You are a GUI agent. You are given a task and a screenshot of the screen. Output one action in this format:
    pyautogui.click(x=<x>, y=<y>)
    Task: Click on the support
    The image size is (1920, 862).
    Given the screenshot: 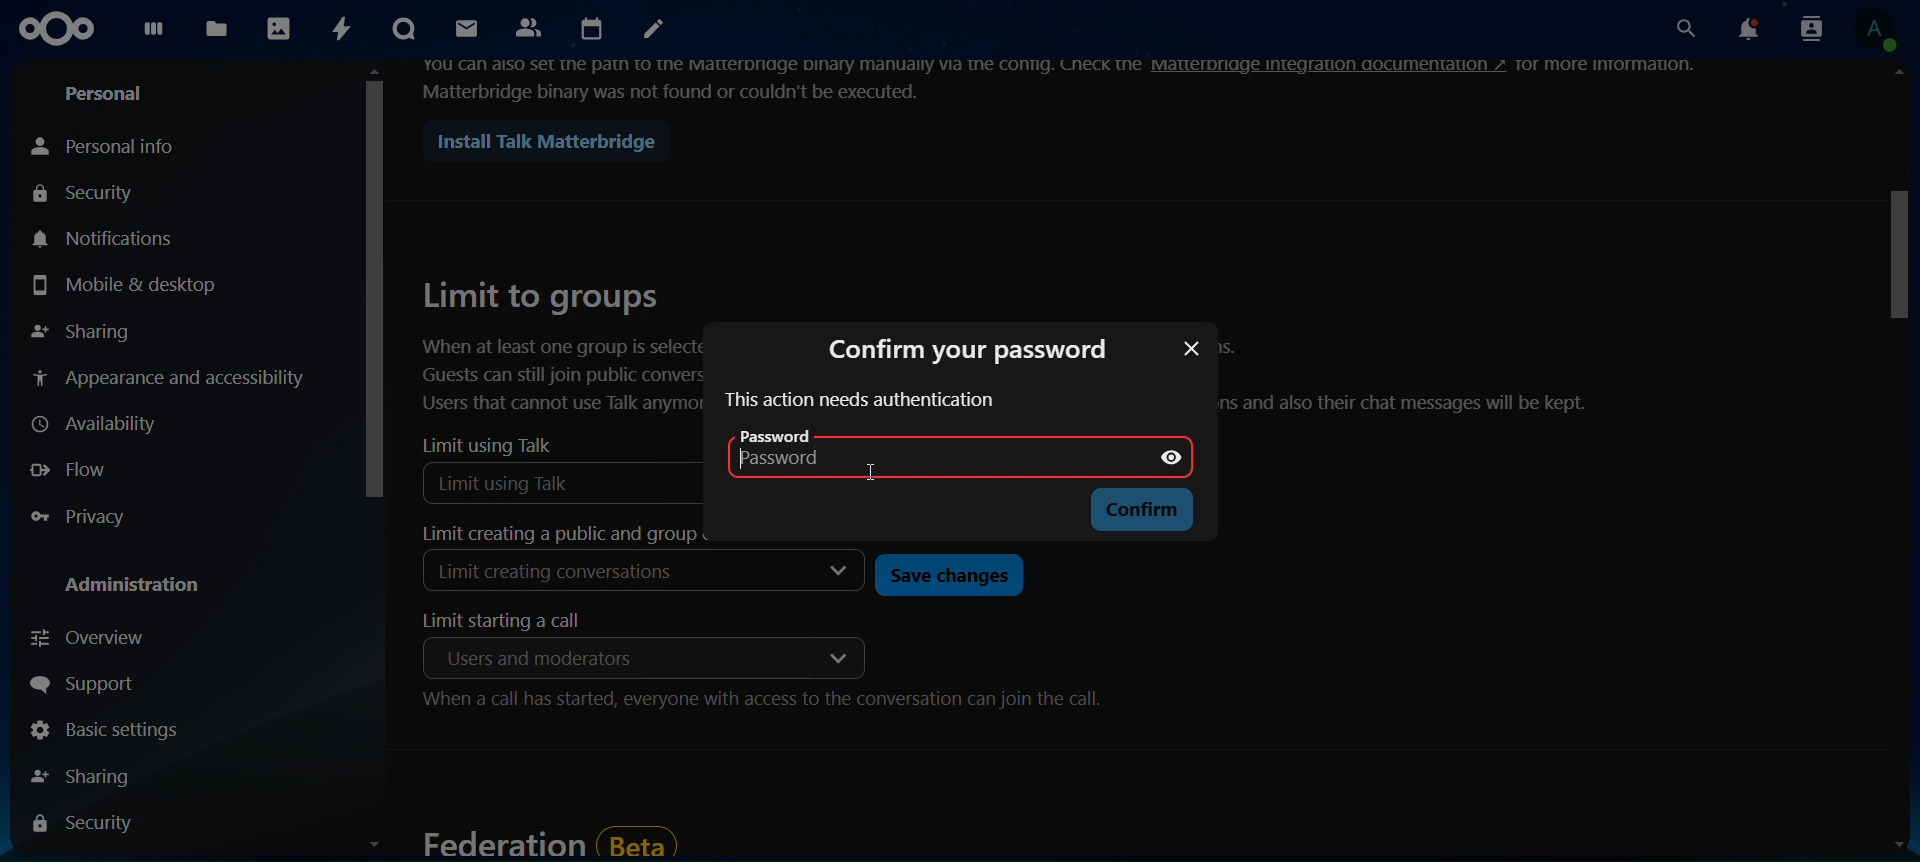 What is the action you would take?
    pyautogui.click(x=98, y=687)
    